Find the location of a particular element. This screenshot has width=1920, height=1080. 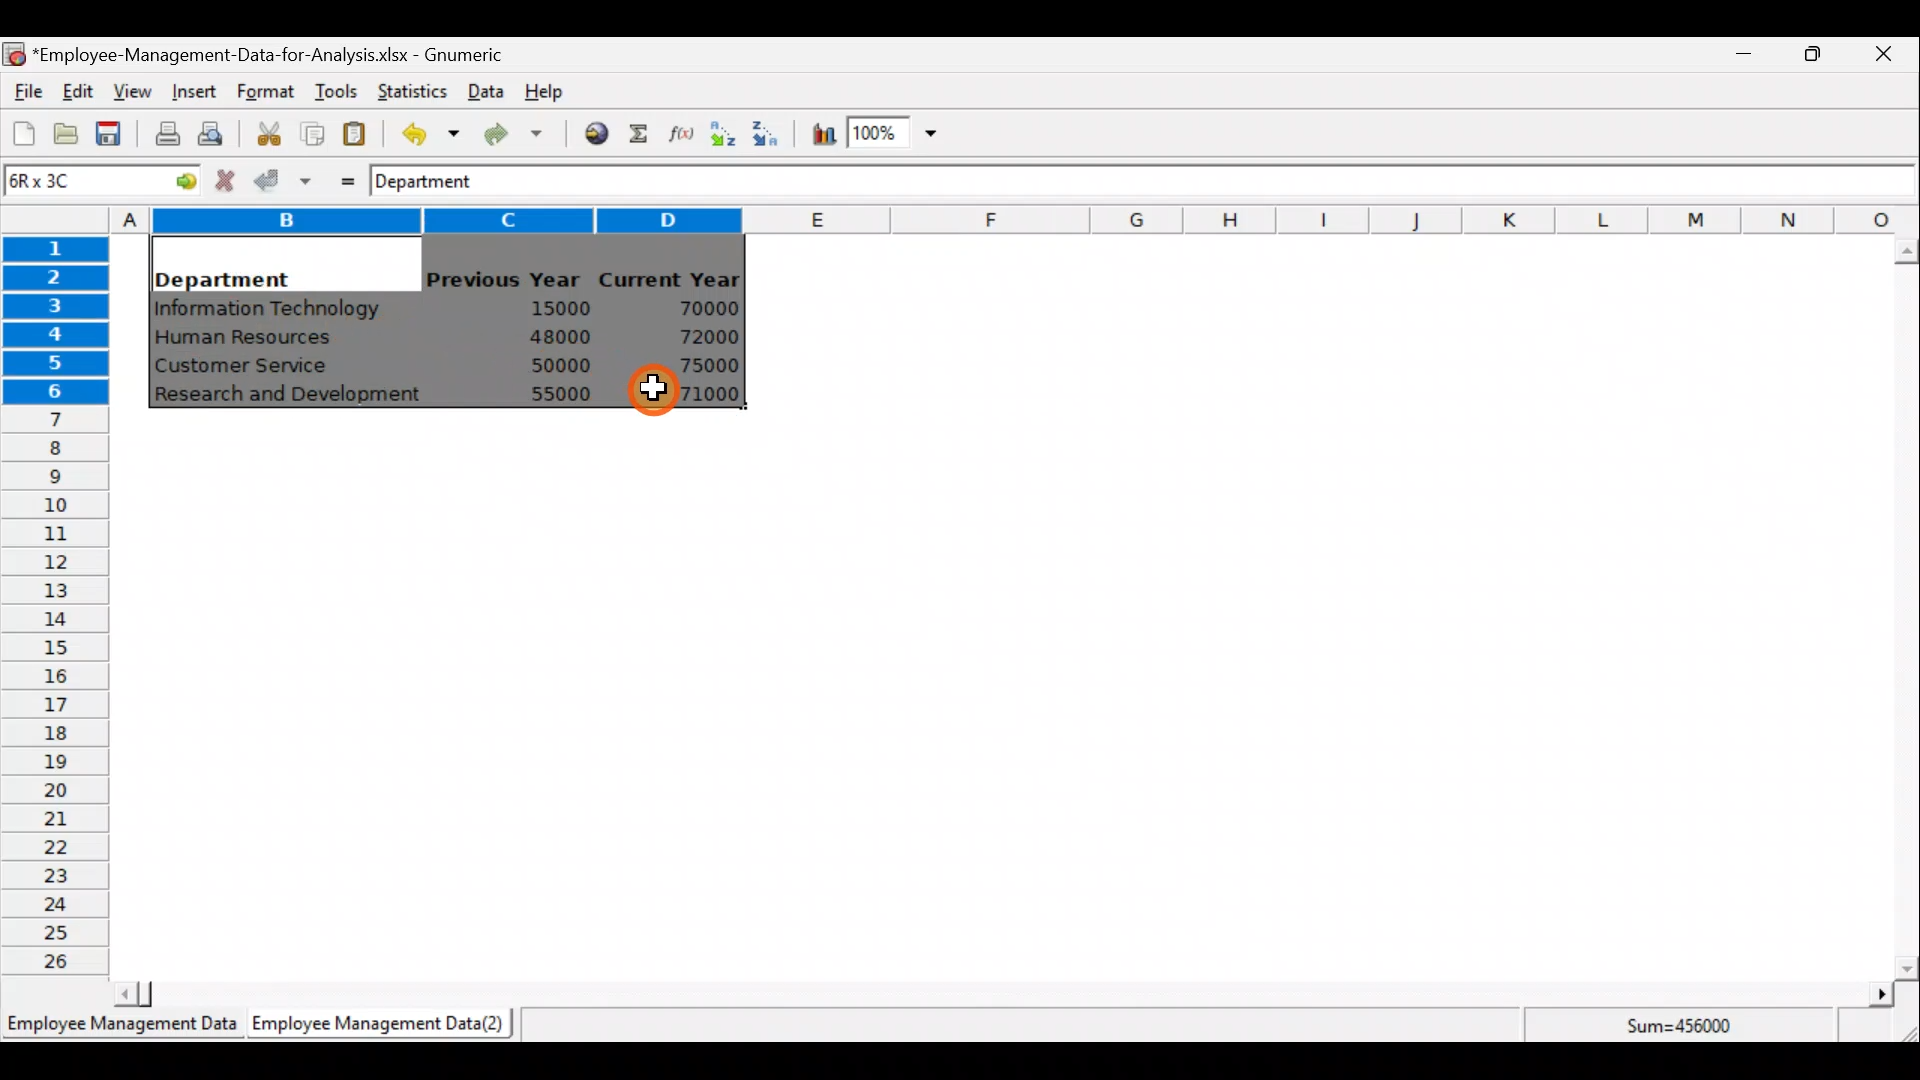

Cells is located at coordinates (1003, 704).